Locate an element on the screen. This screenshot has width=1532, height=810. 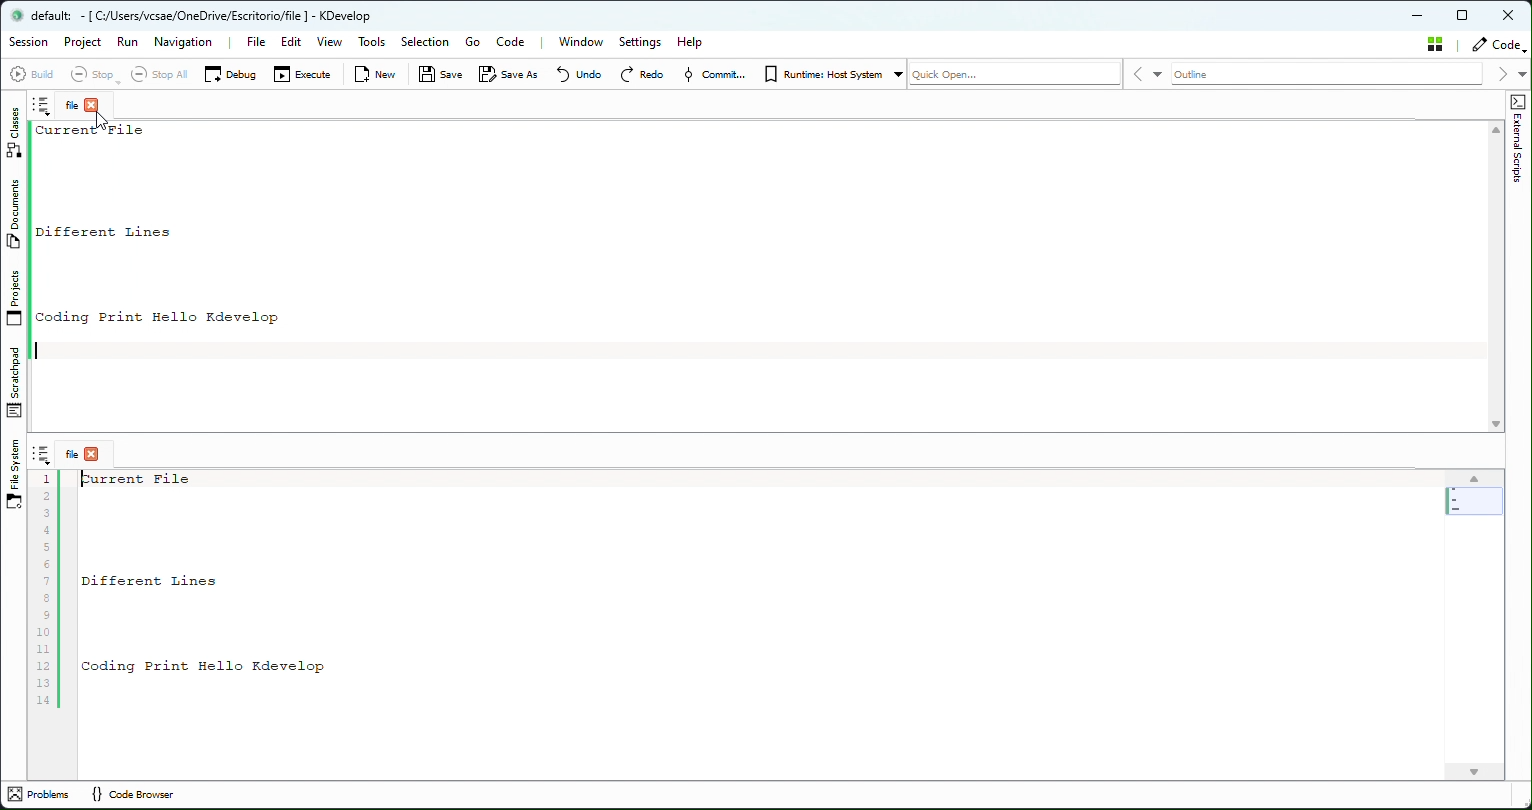
Commit is located at coordinates (716, 75).